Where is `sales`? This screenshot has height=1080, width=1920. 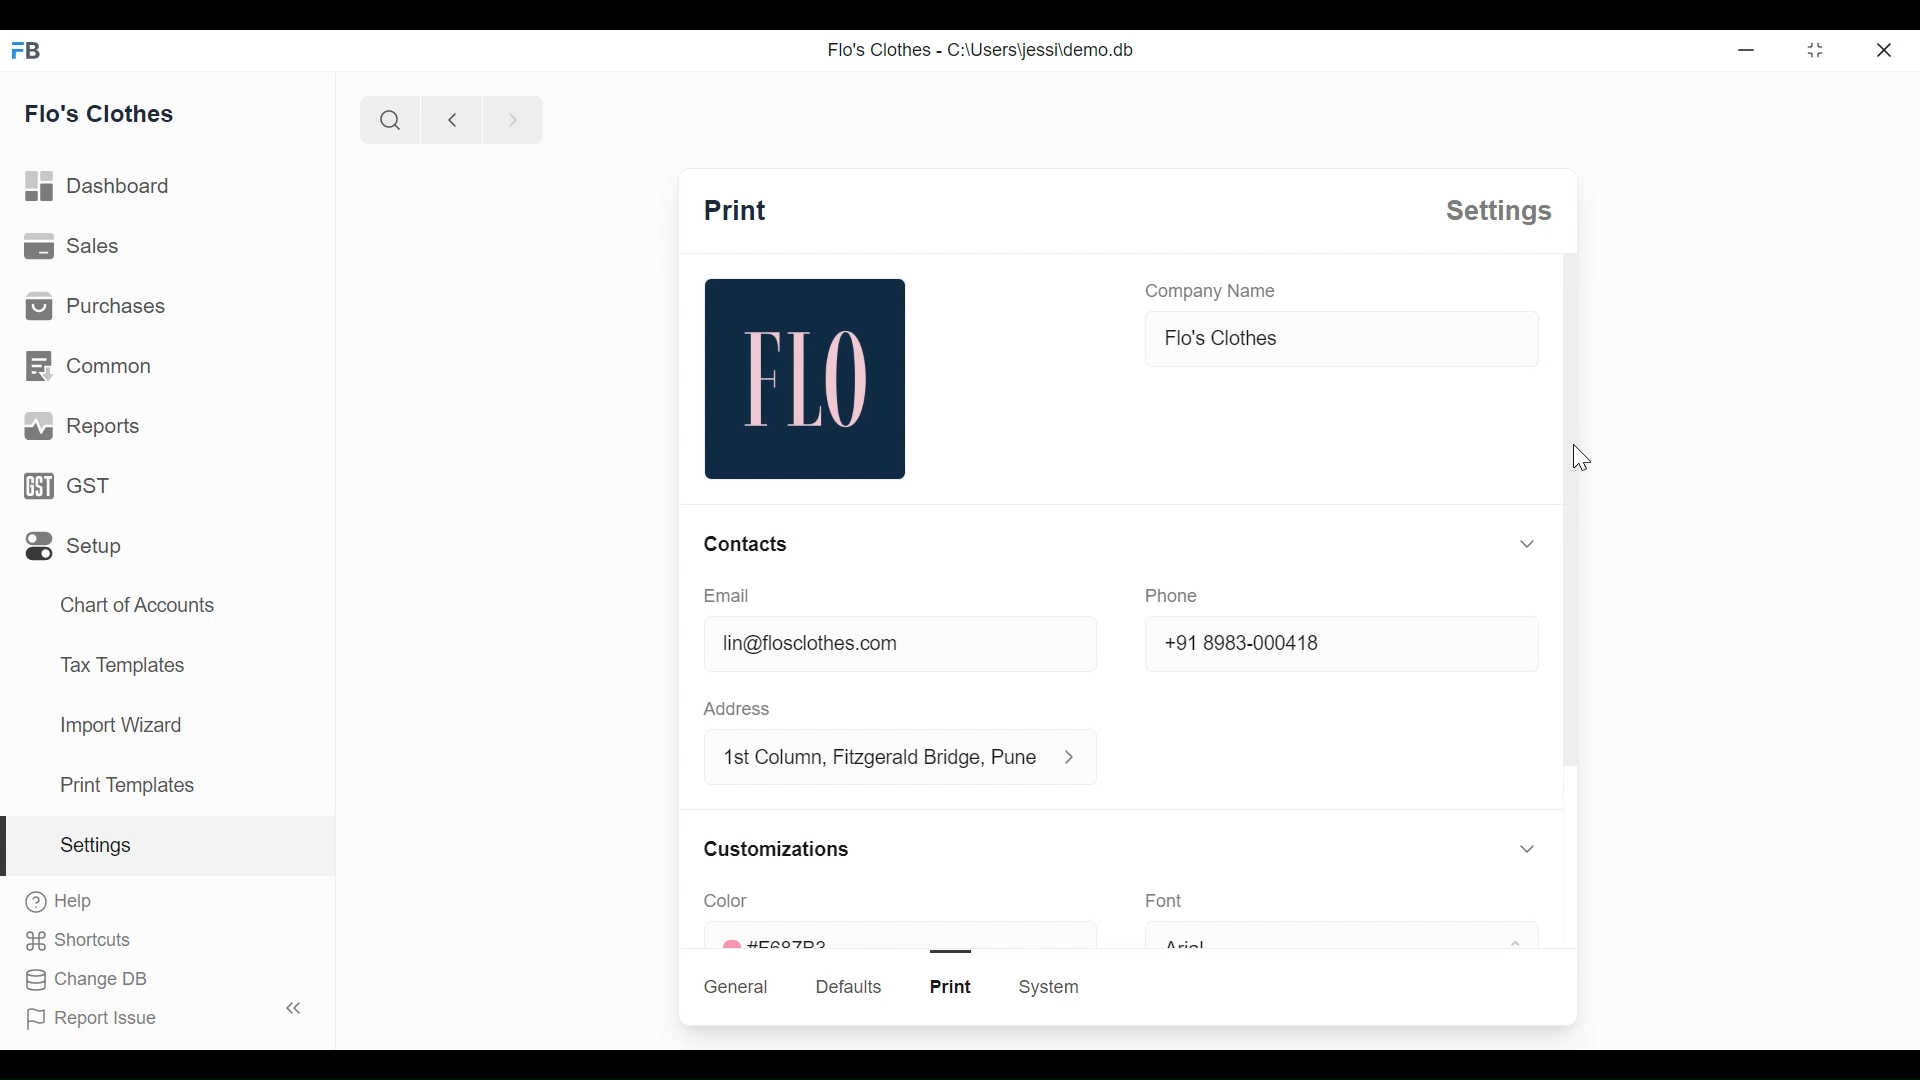
sales is located at coordinates (72, 244).